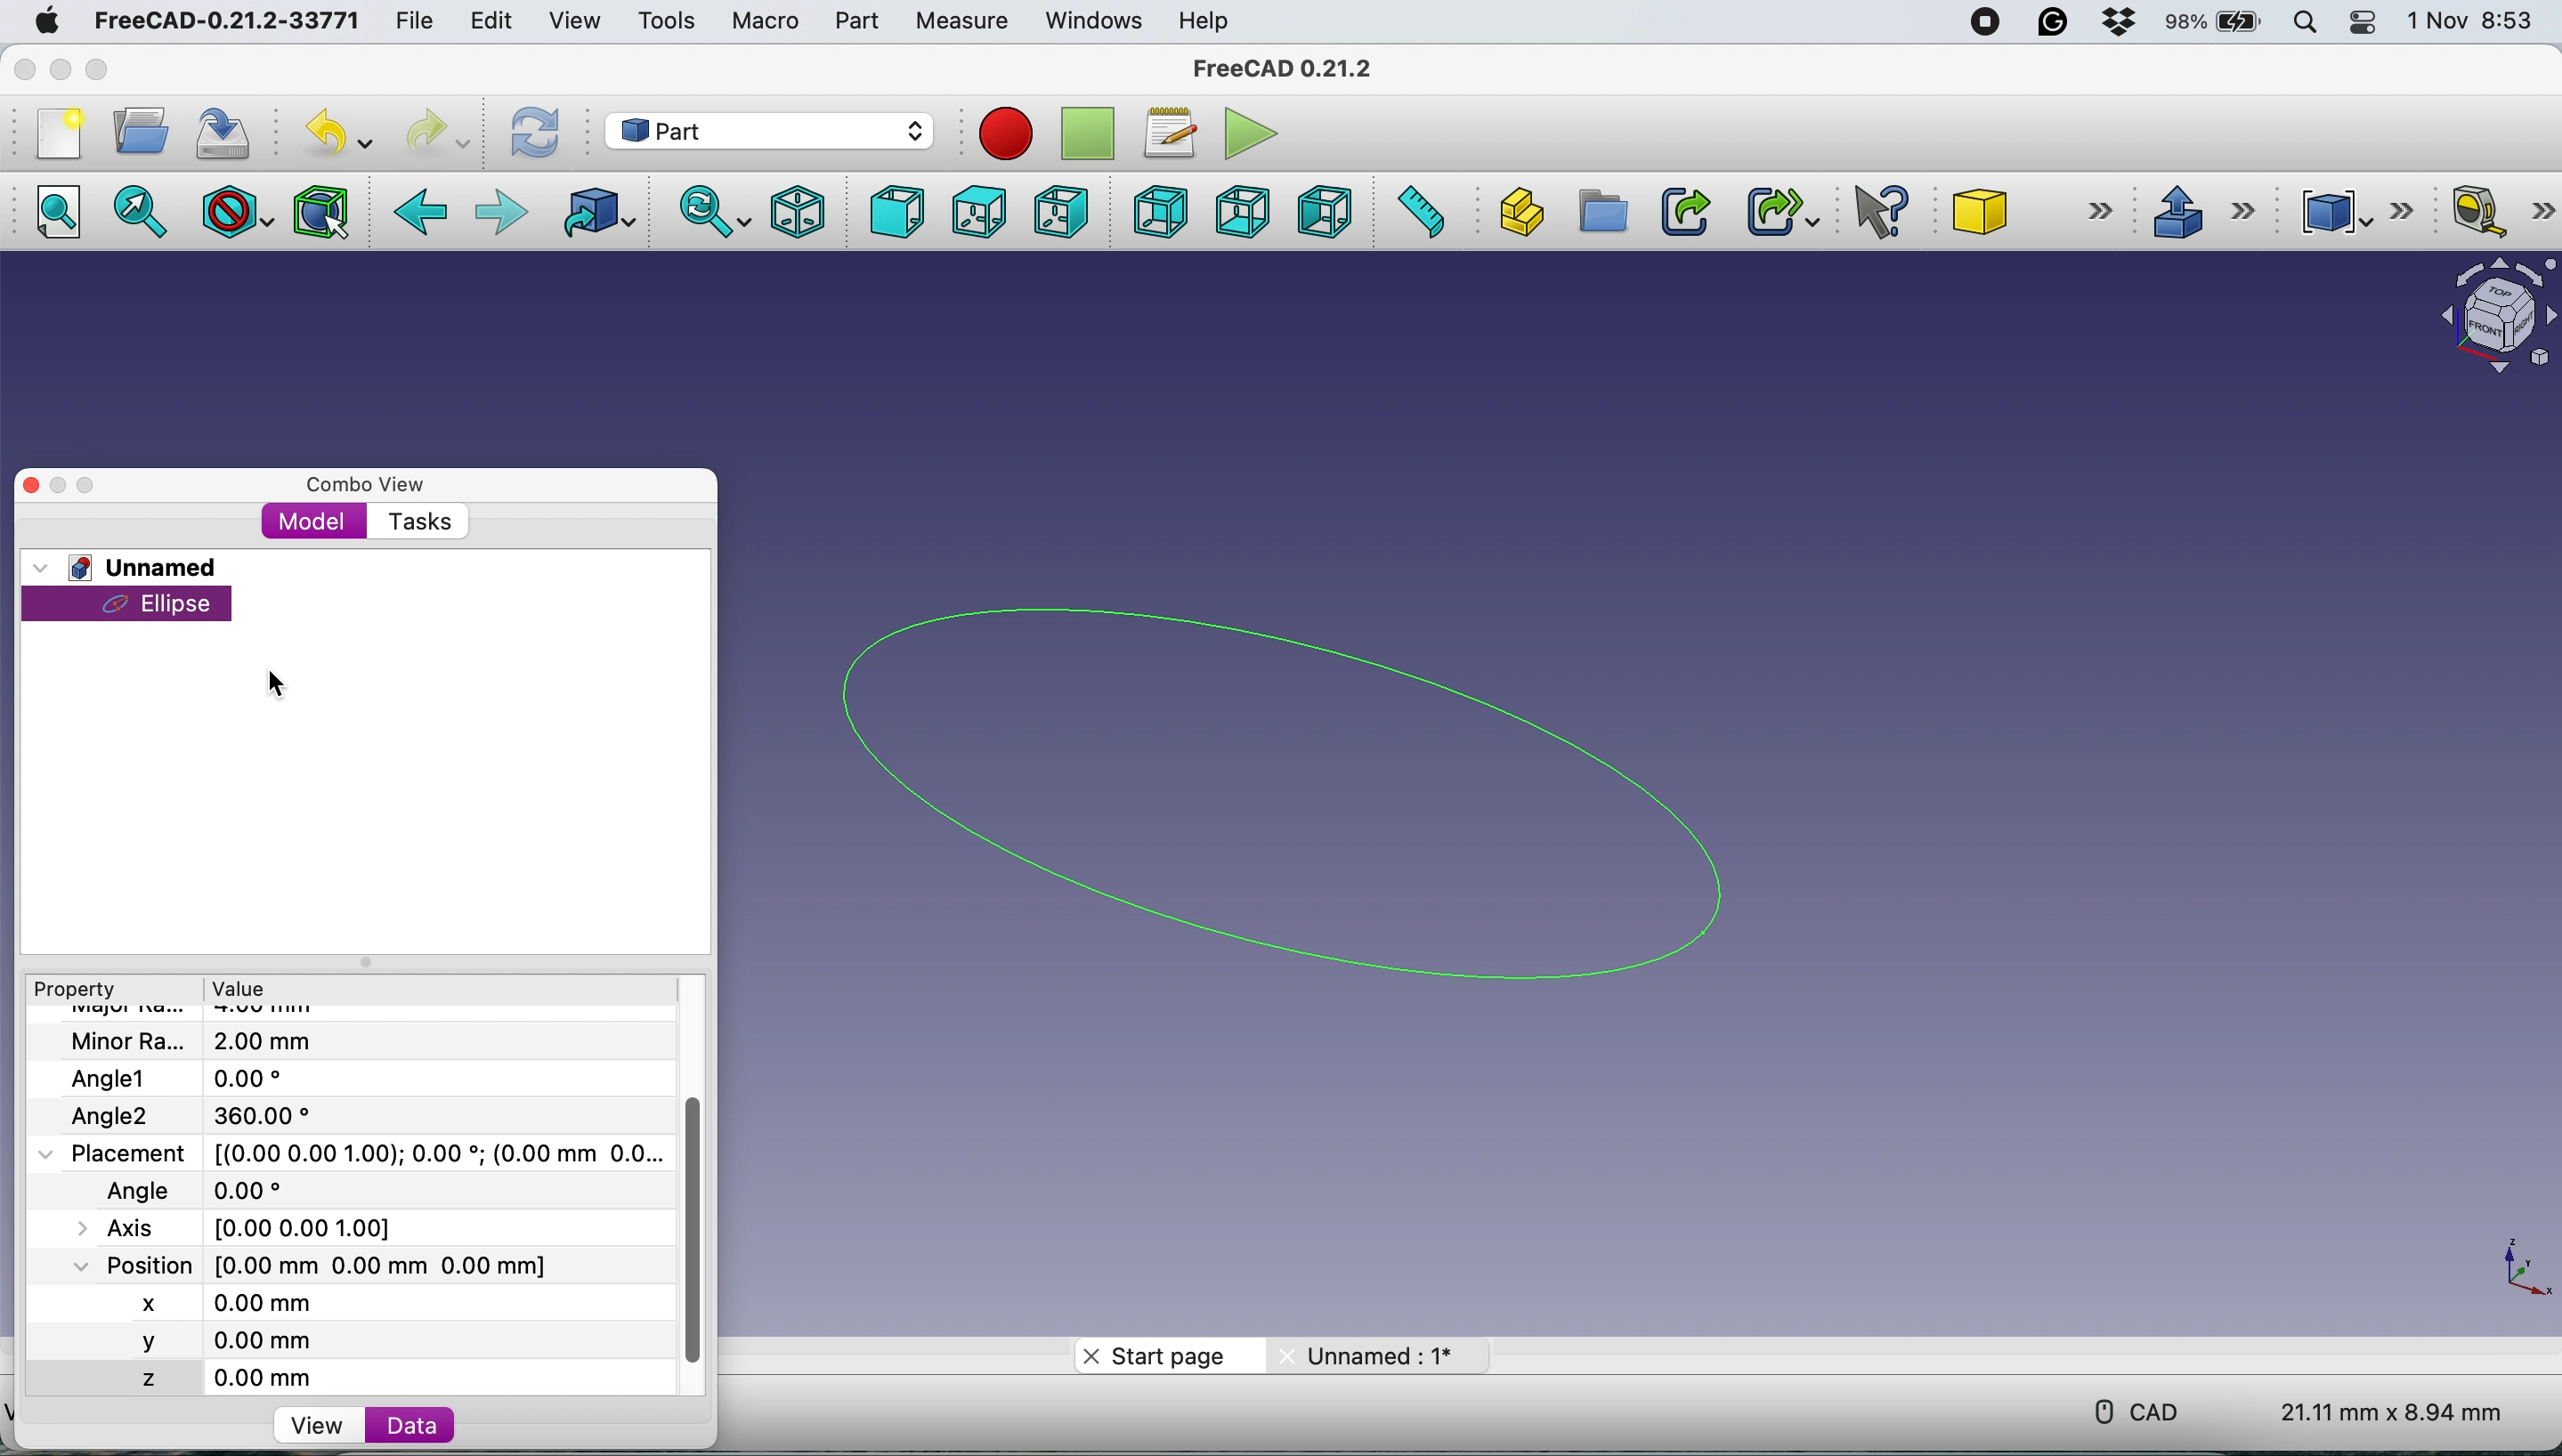  What do you see at coordinates (1988, 21) in the screenshot?
I see `screen recorder` at bounding box center [1988, 21].